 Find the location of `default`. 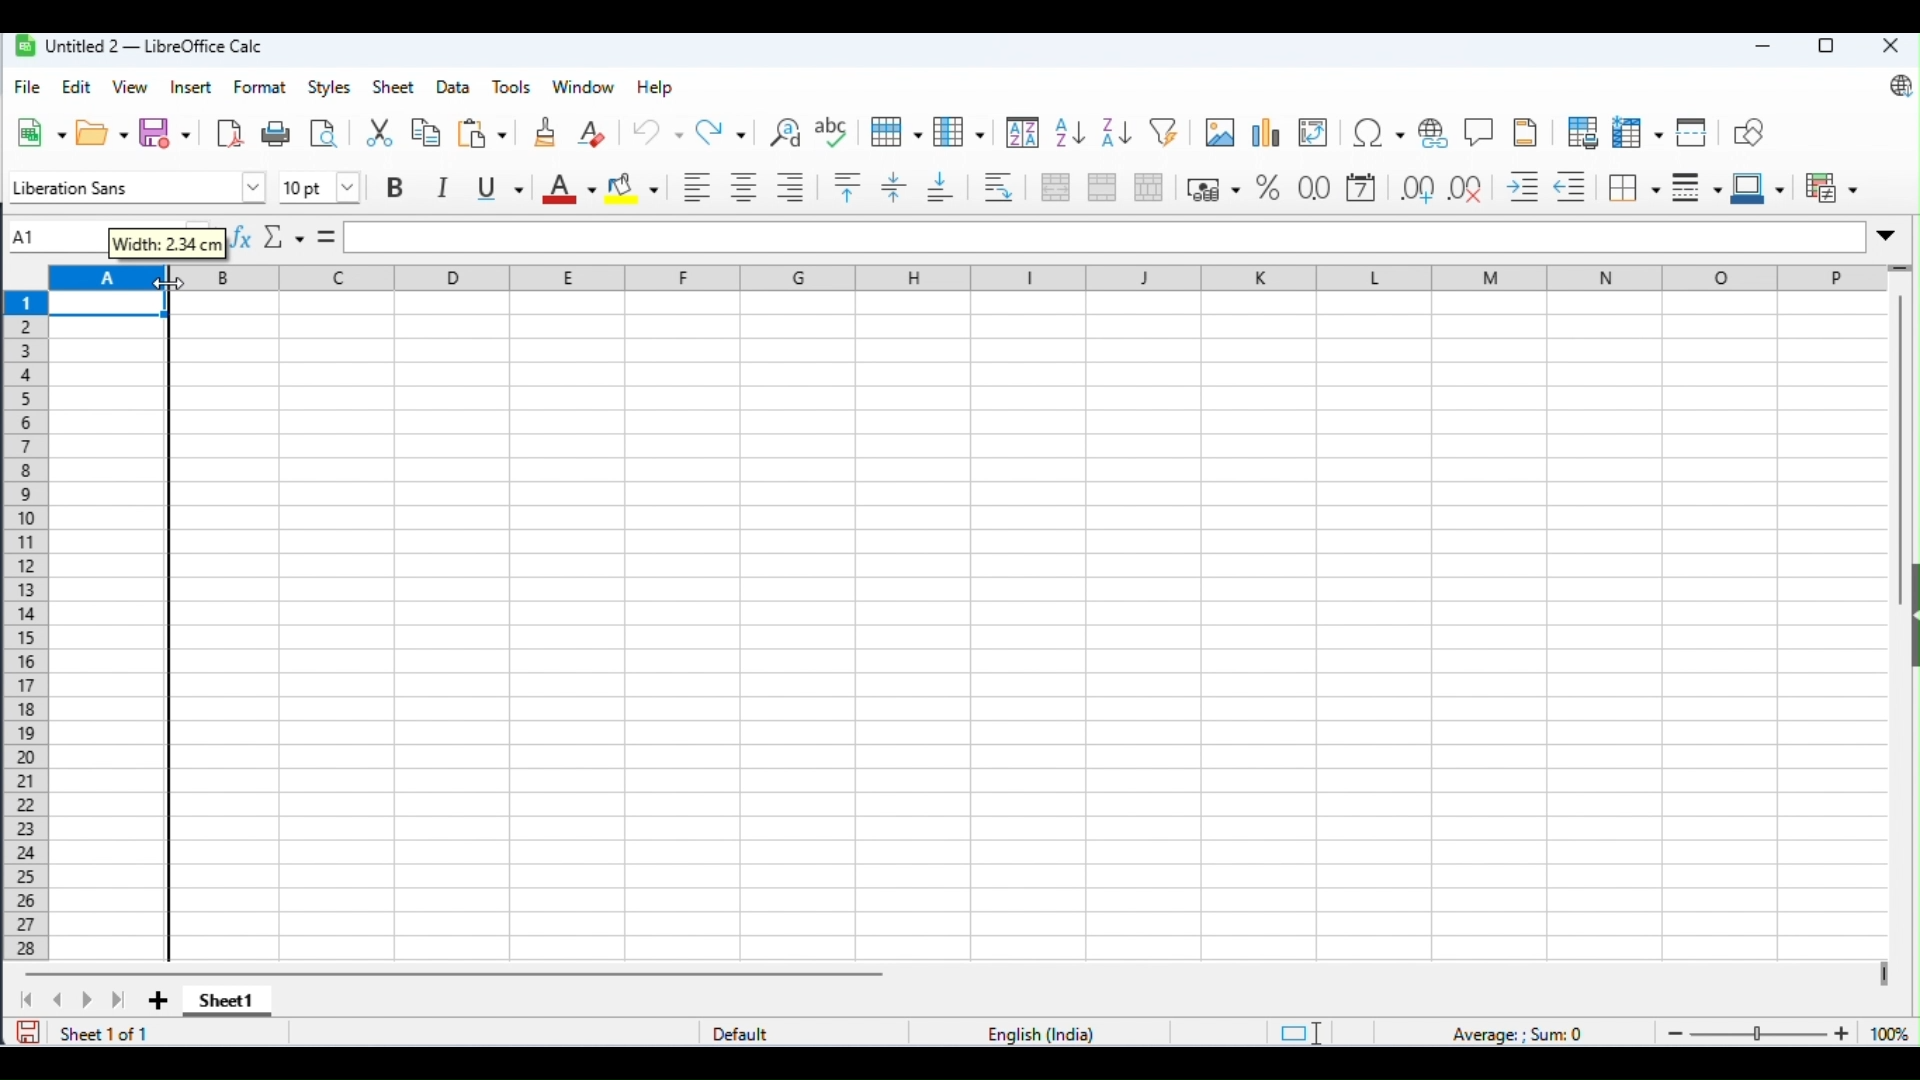

default is located at coordinates (750, 1033).